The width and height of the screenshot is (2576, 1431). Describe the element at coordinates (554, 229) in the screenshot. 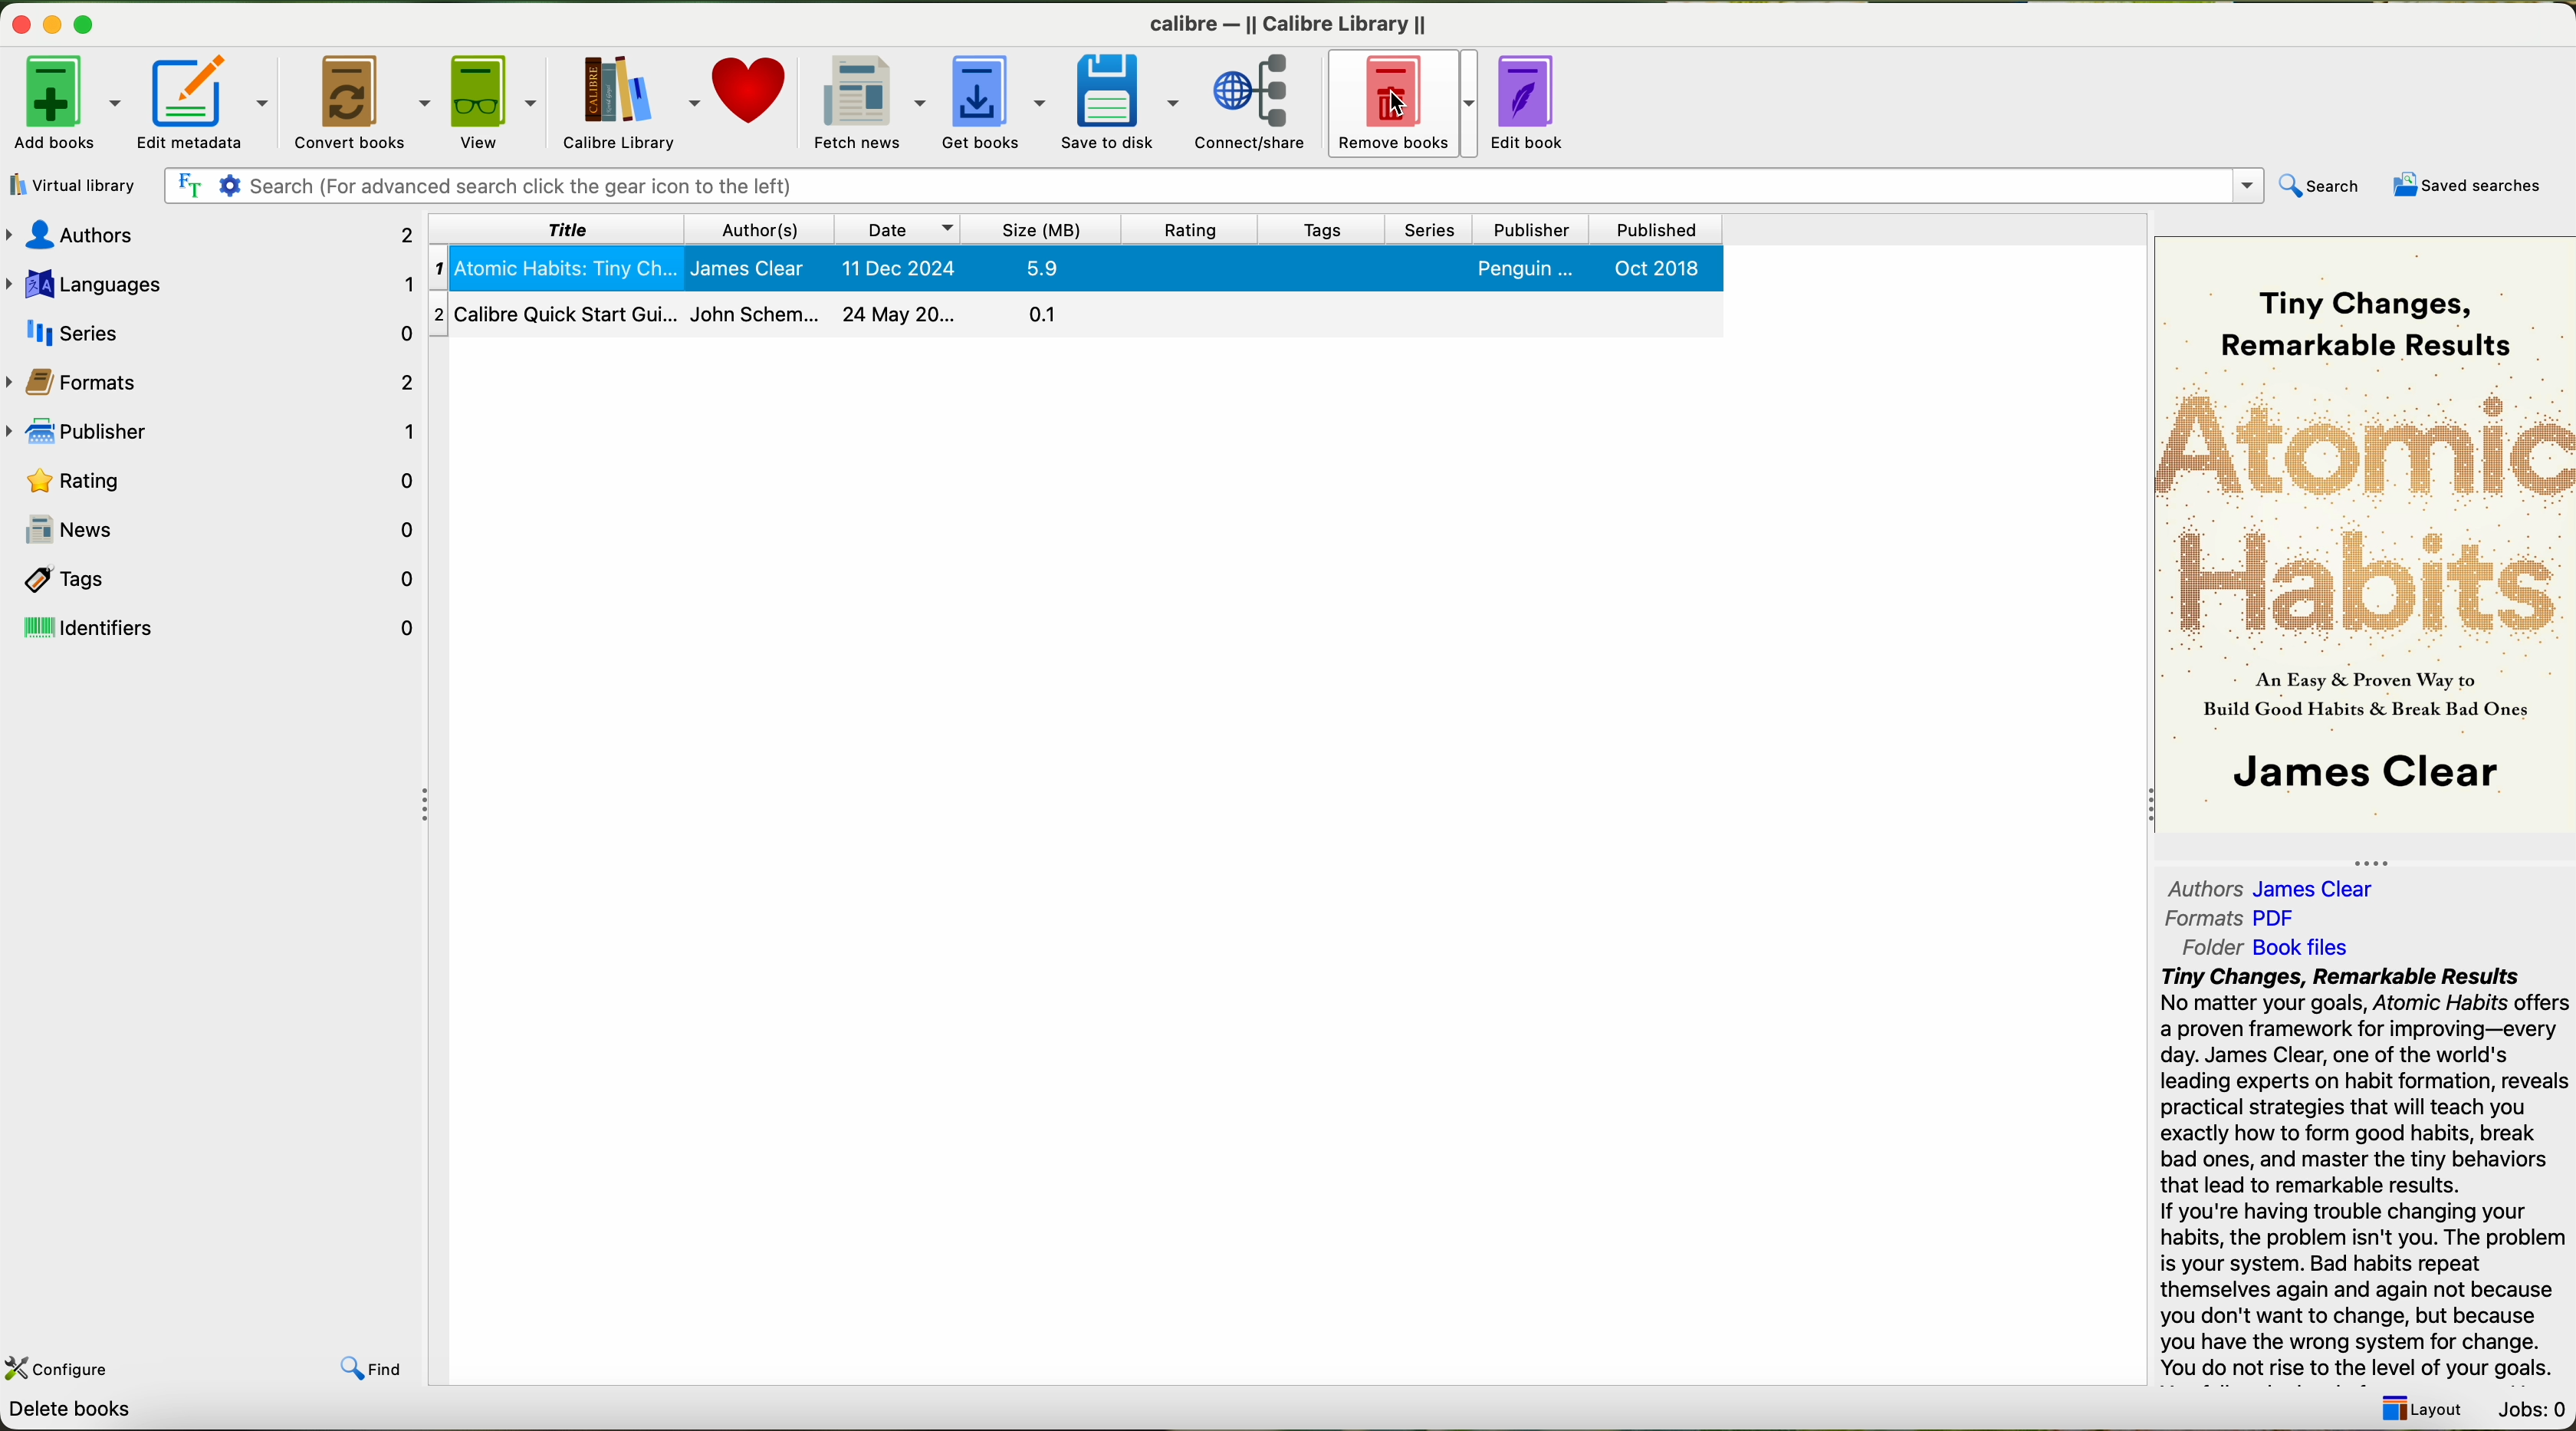

I see `title` at that location.